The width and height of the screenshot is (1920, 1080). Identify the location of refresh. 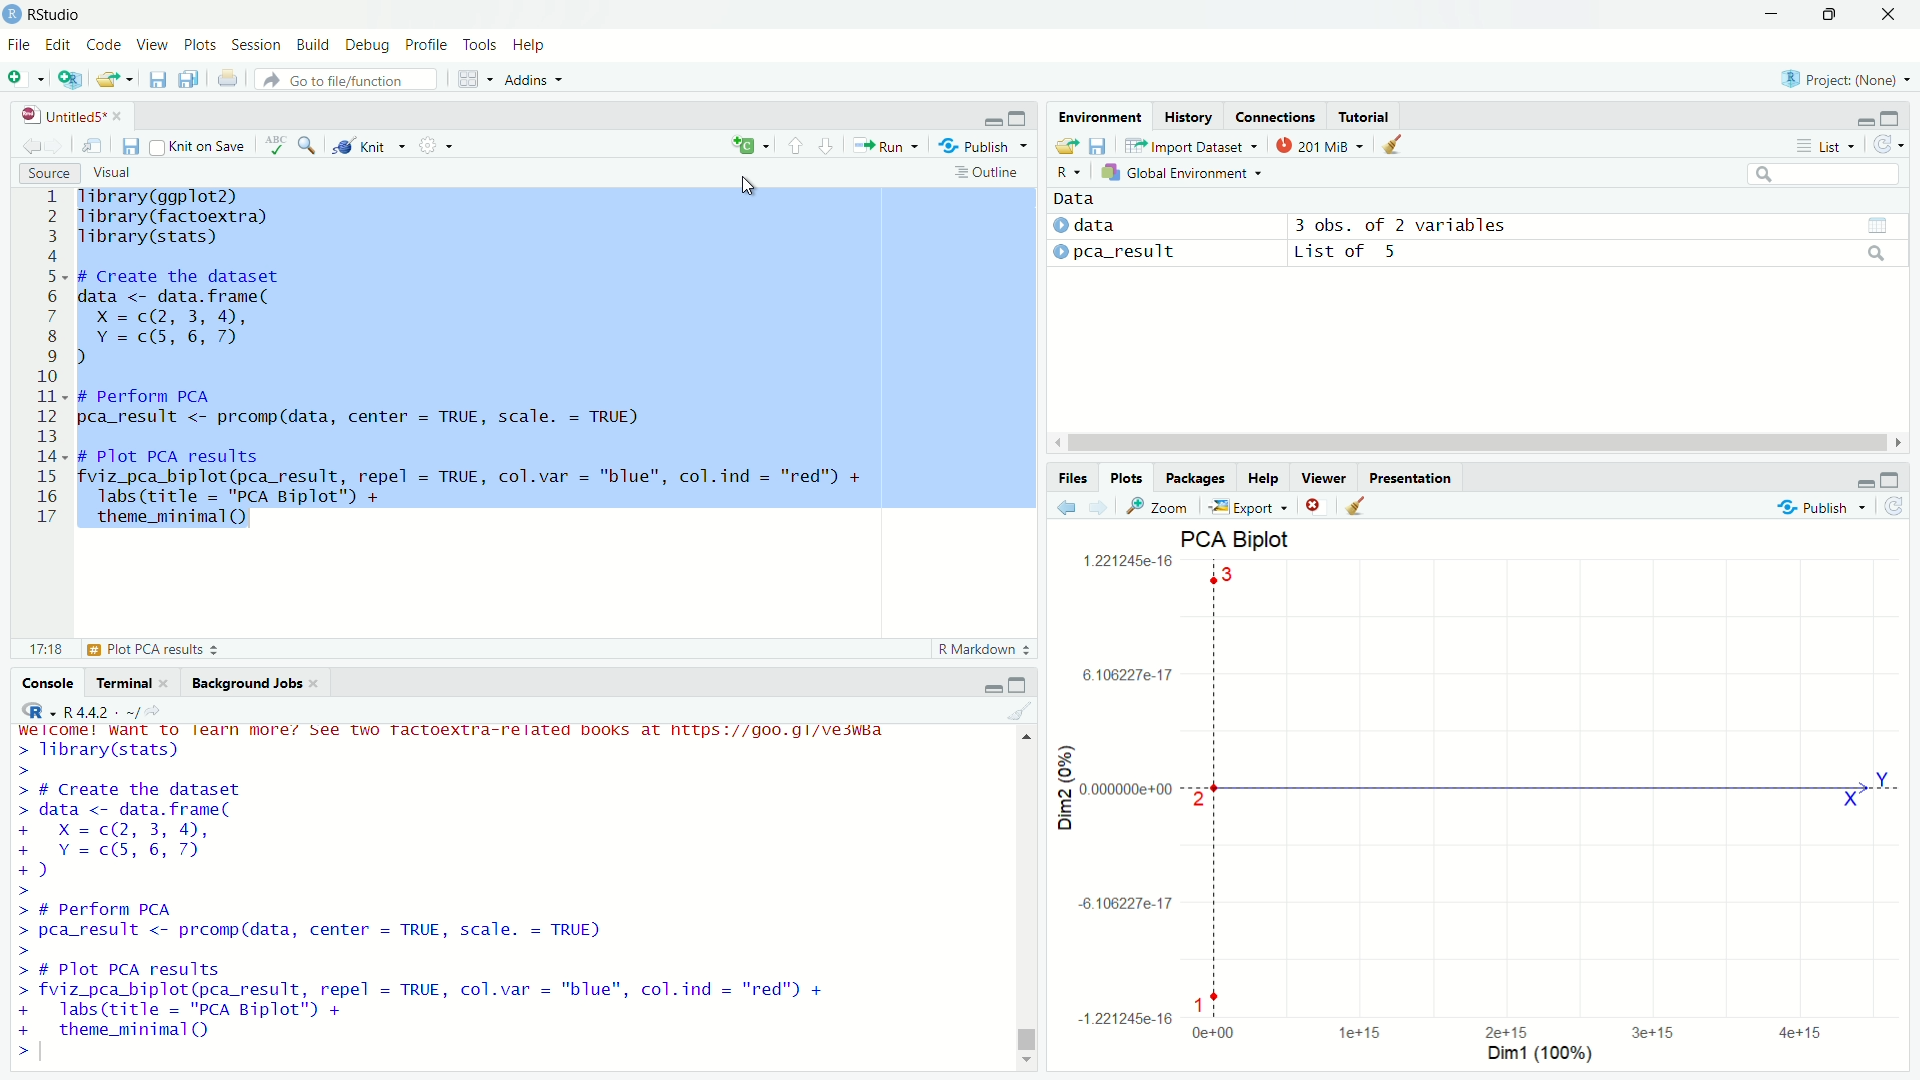
(1896, 506).